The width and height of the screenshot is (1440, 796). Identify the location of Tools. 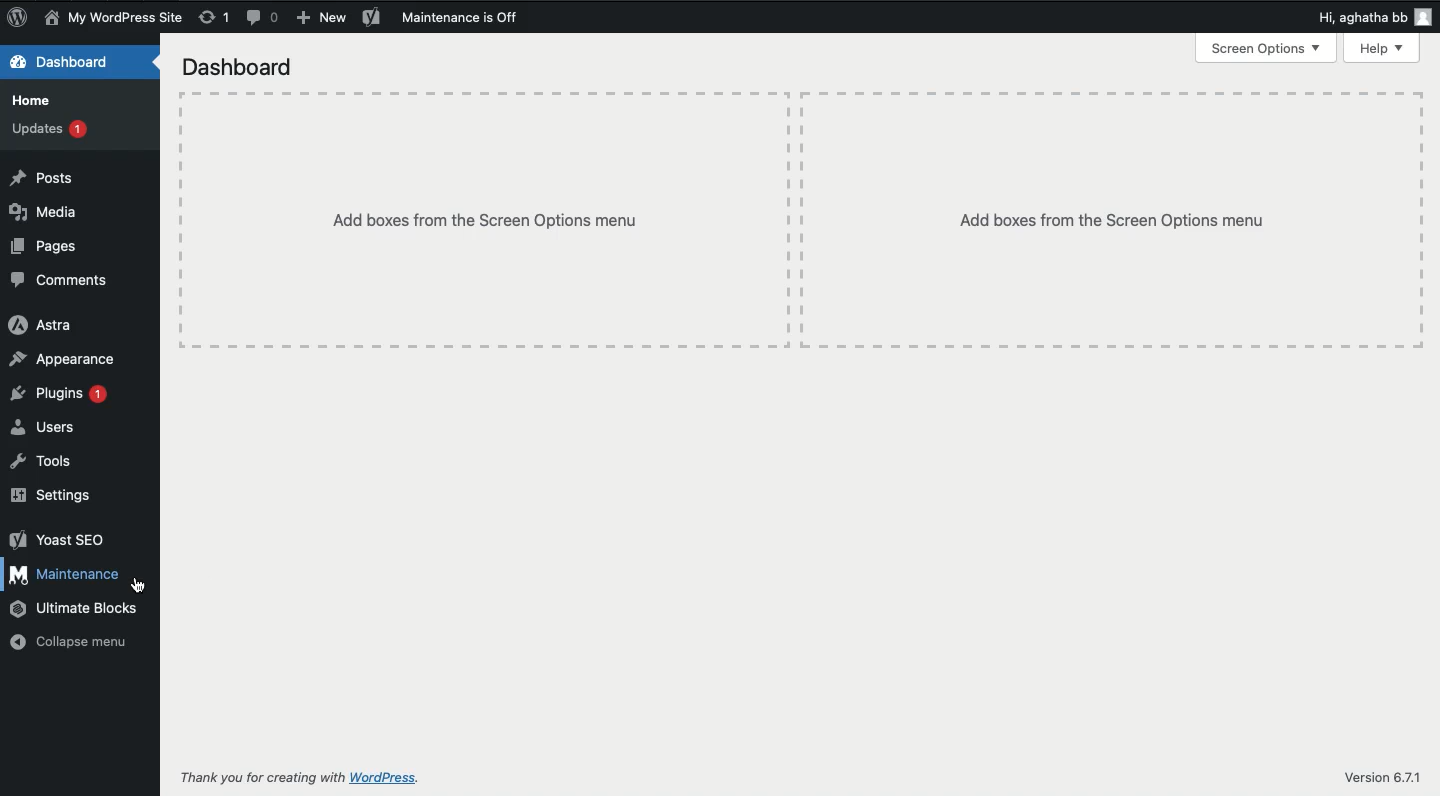
(42, 461).